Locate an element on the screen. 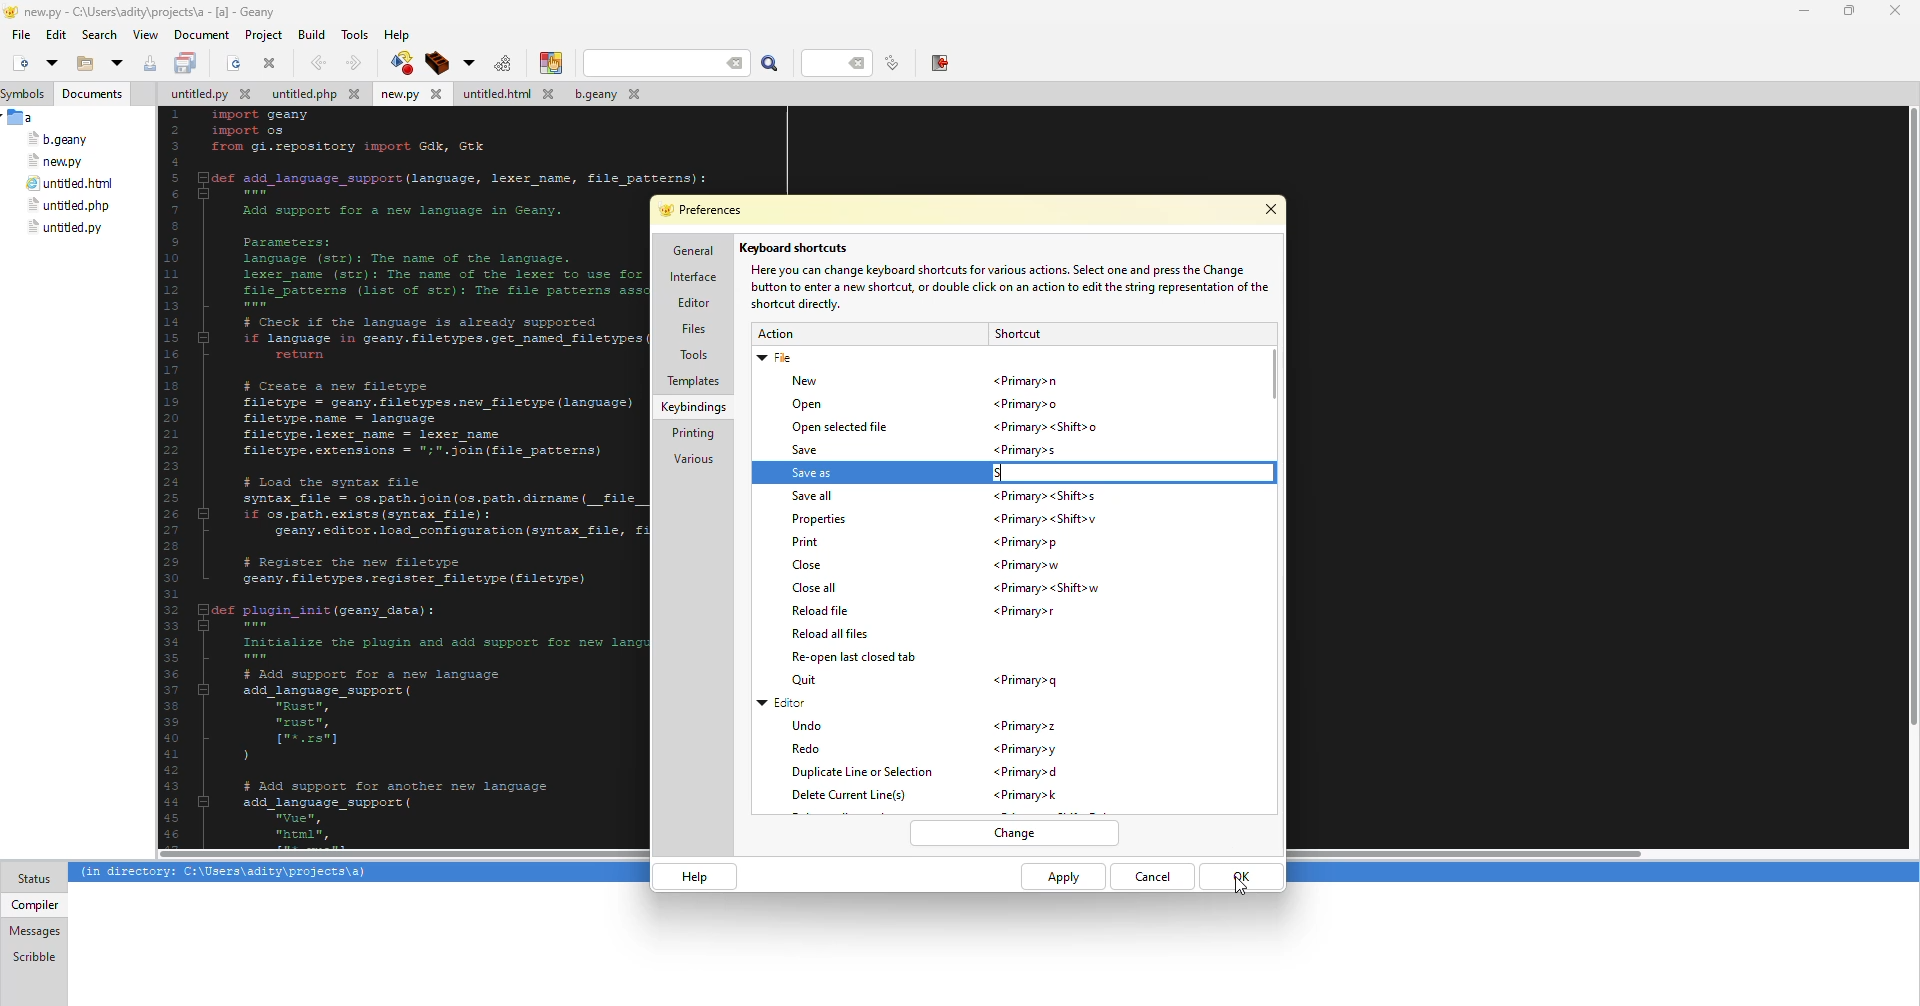  file is located at coordinates (65, 228).